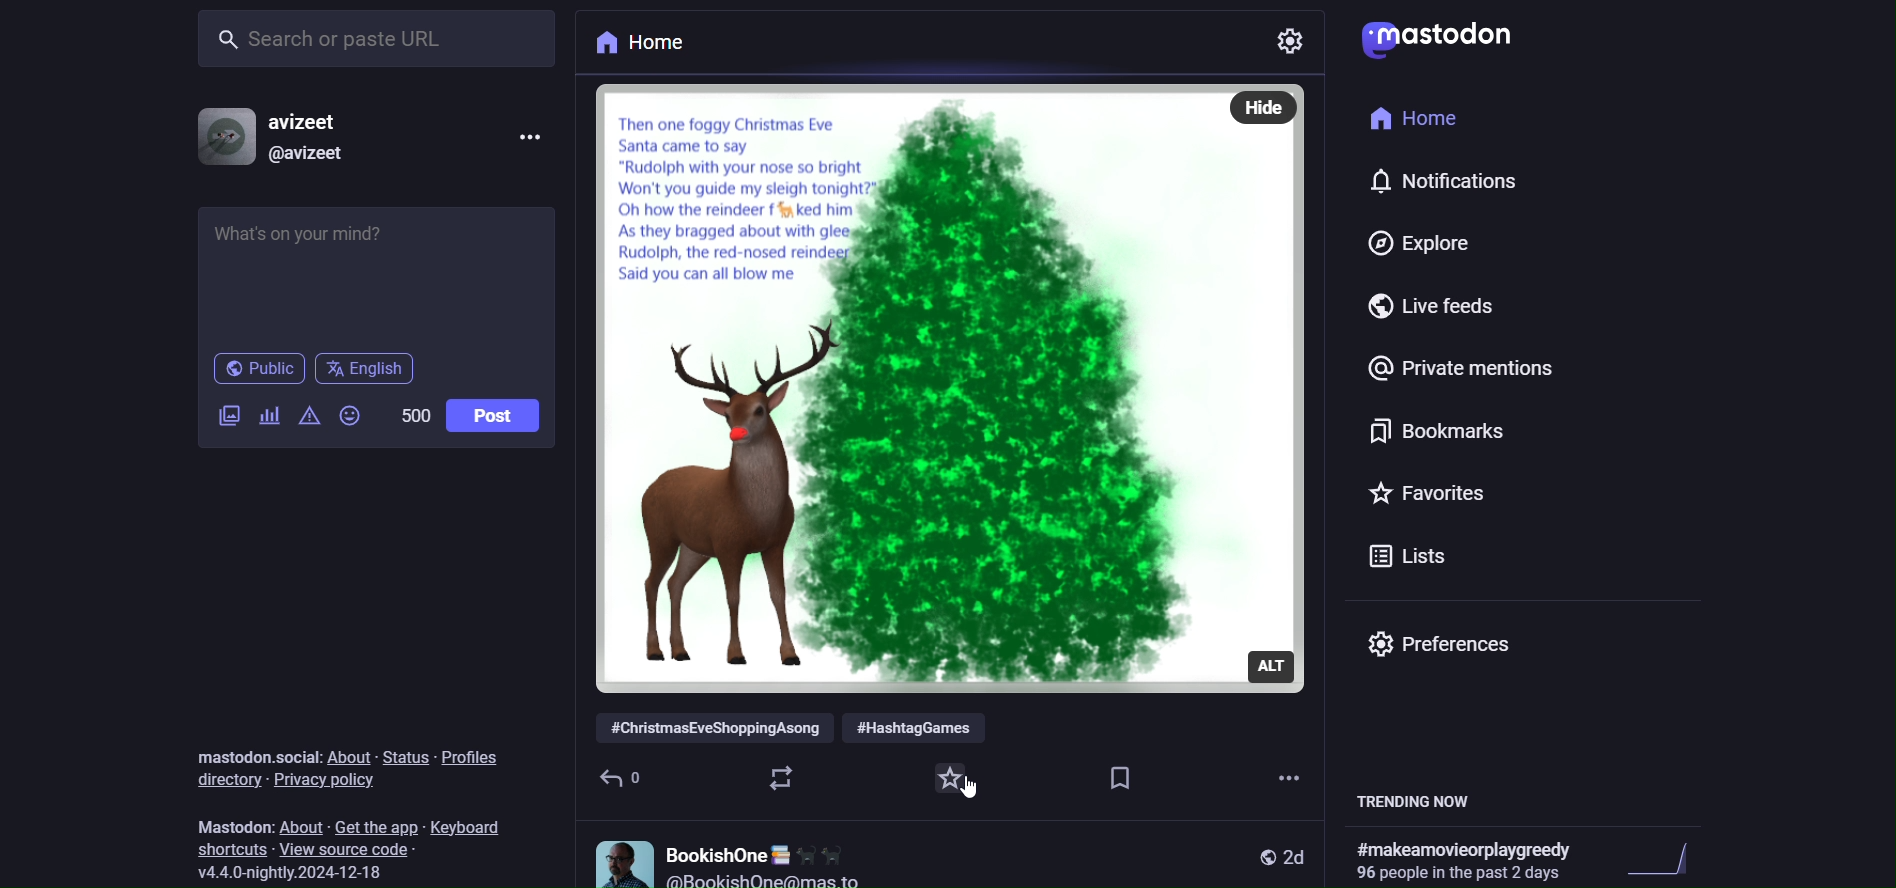  I want to click on BookishOne, so click(763, 849).